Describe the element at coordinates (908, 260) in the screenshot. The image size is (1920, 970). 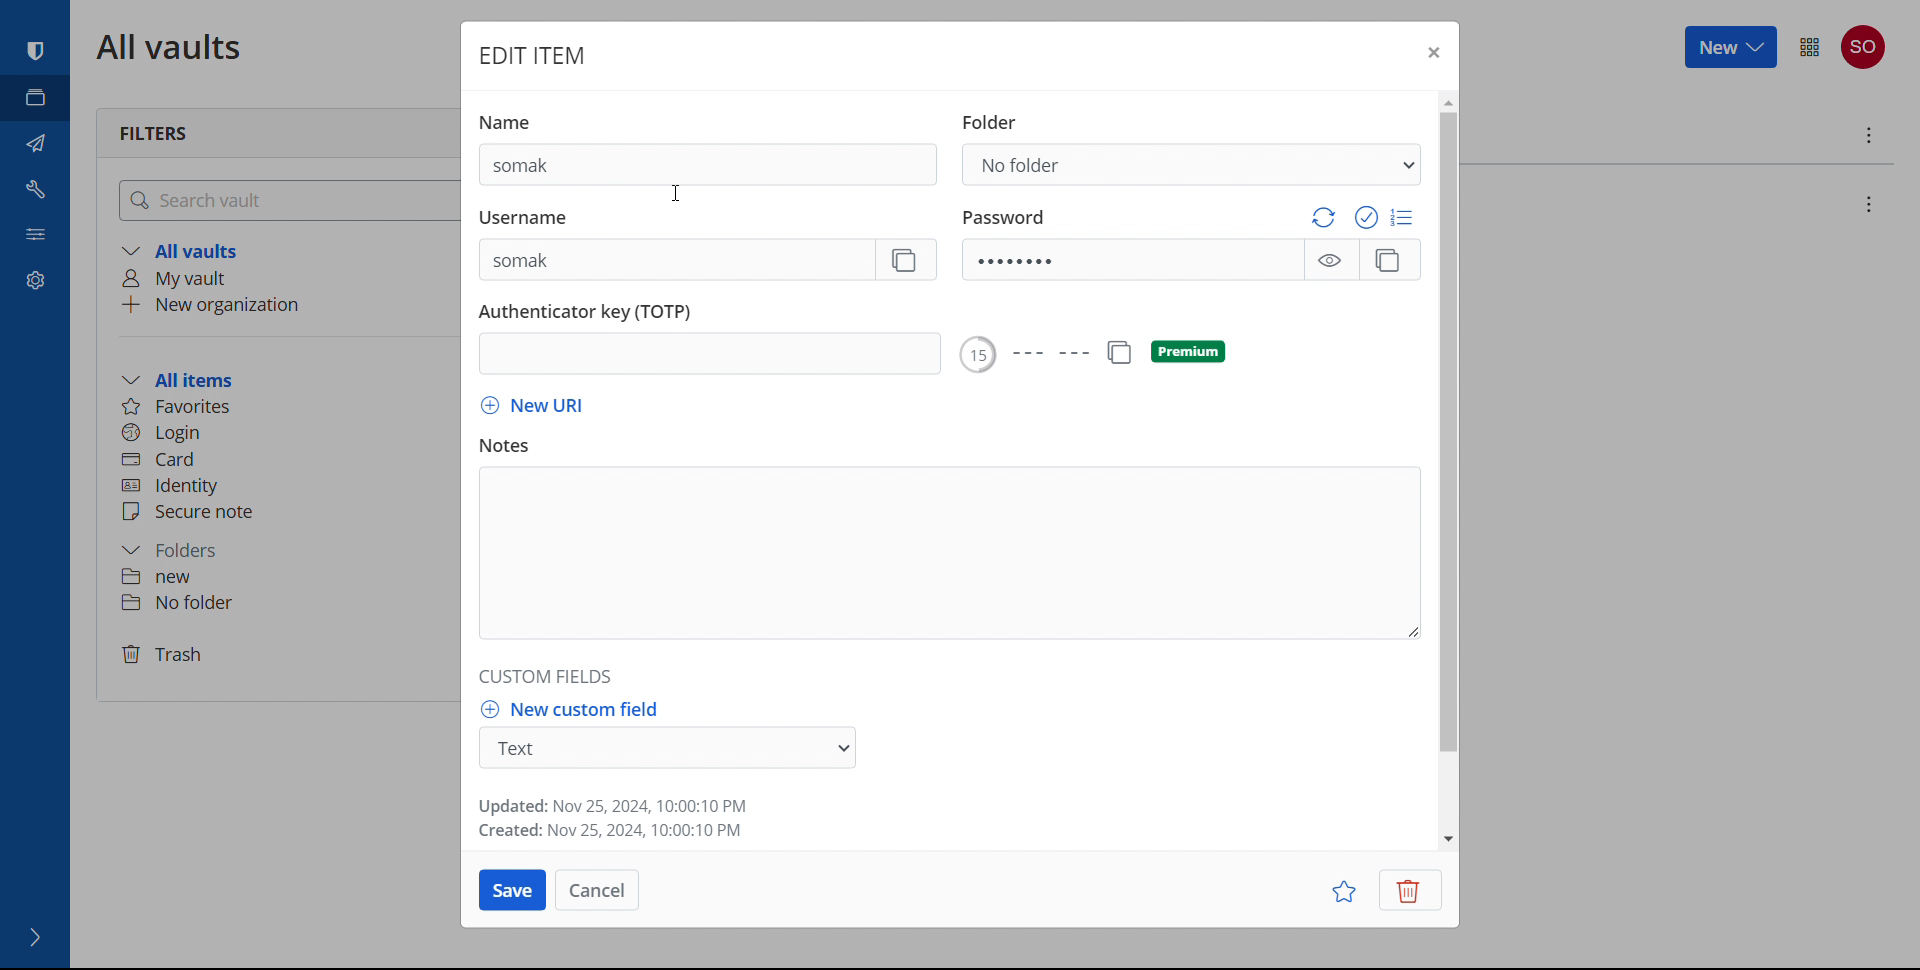
I see `copy username` at that location.